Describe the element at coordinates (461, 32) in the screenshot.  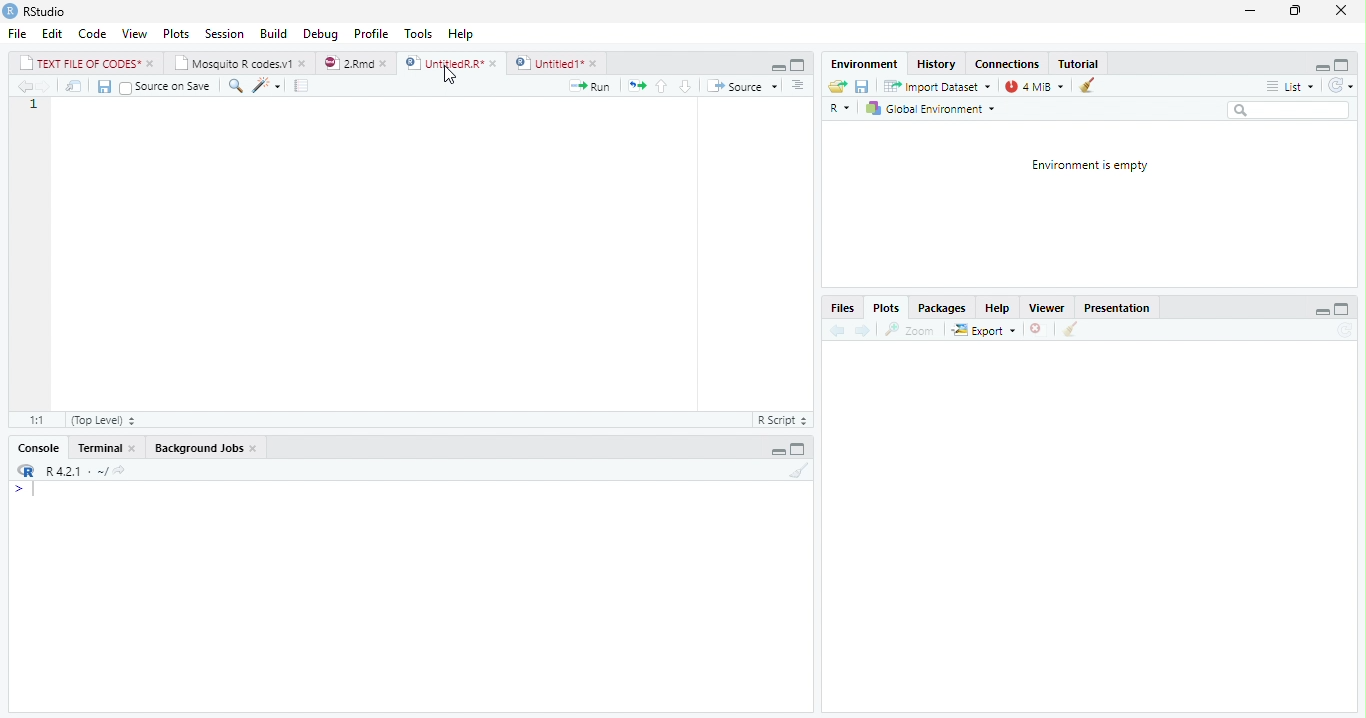
I see `Help` at that location.